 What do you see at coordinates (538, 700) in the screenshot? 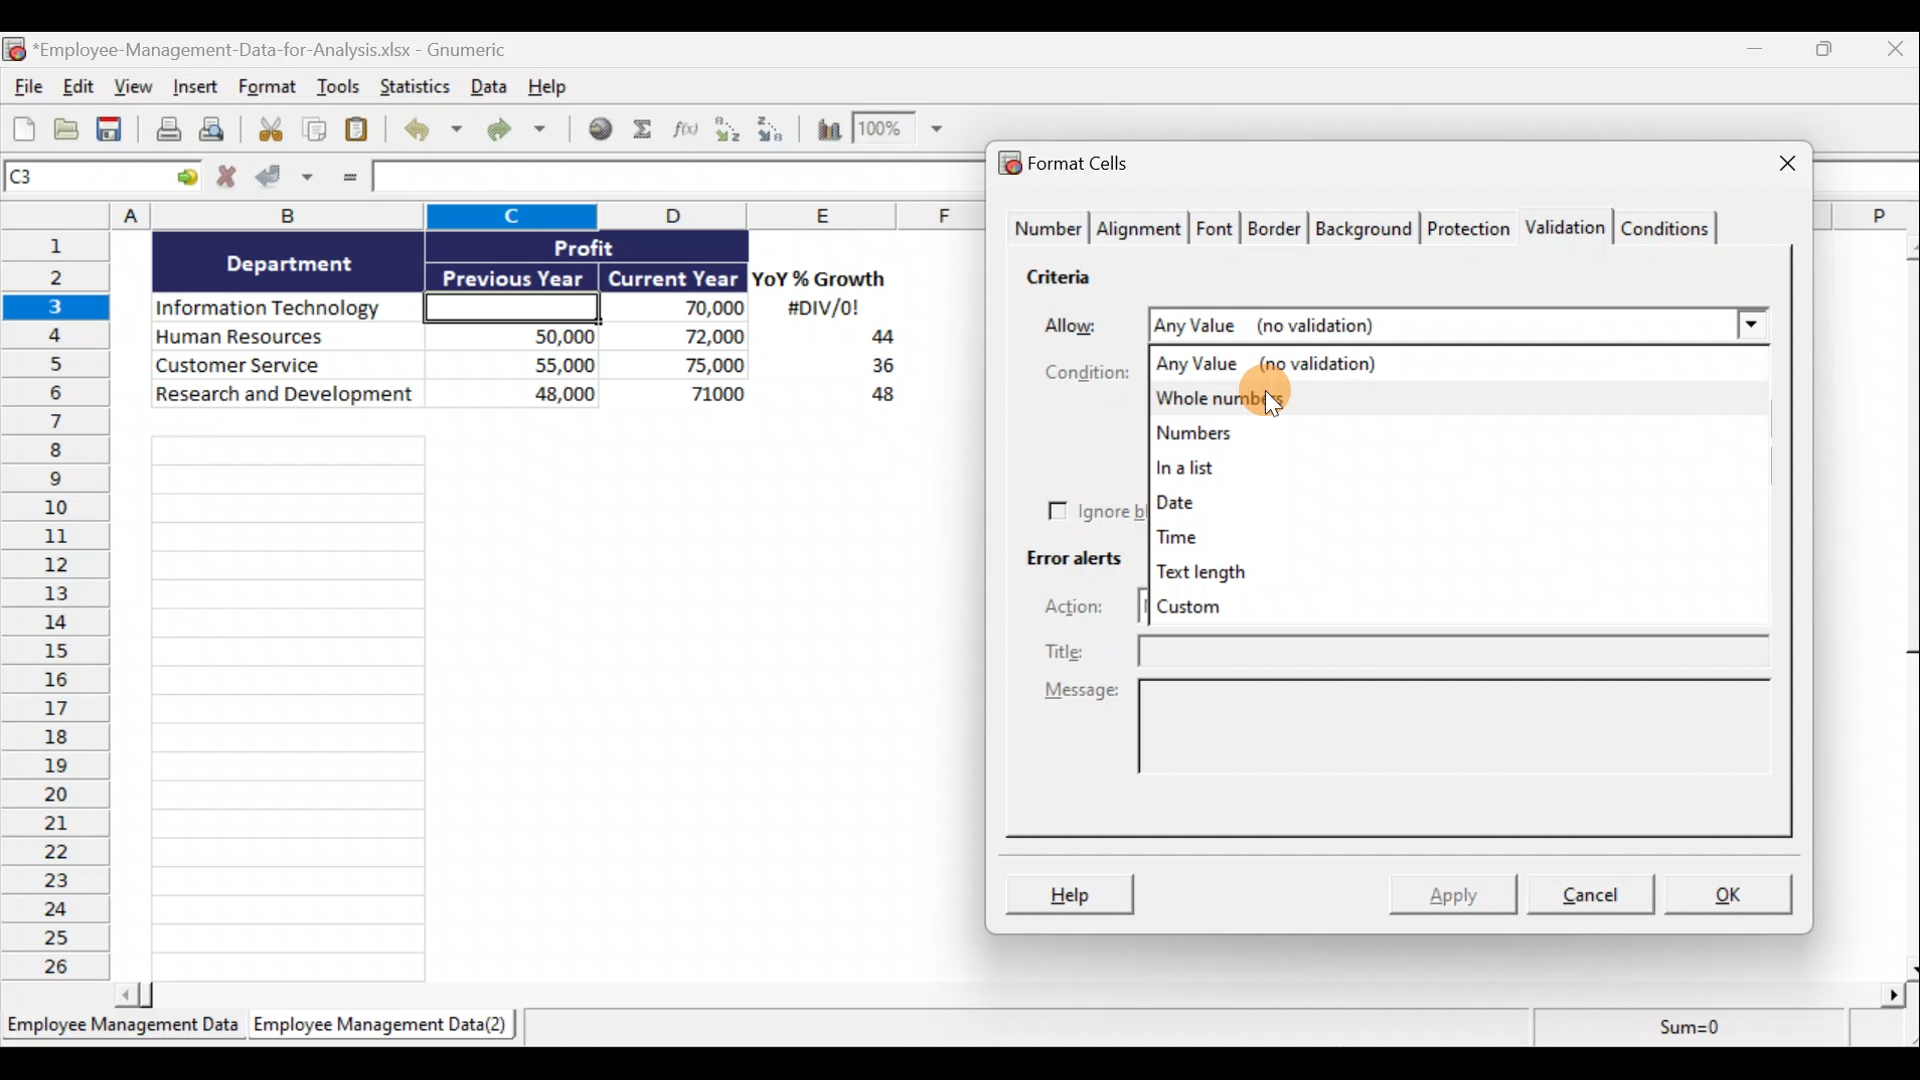
I see `Cells` at bounding box center [538, 700].